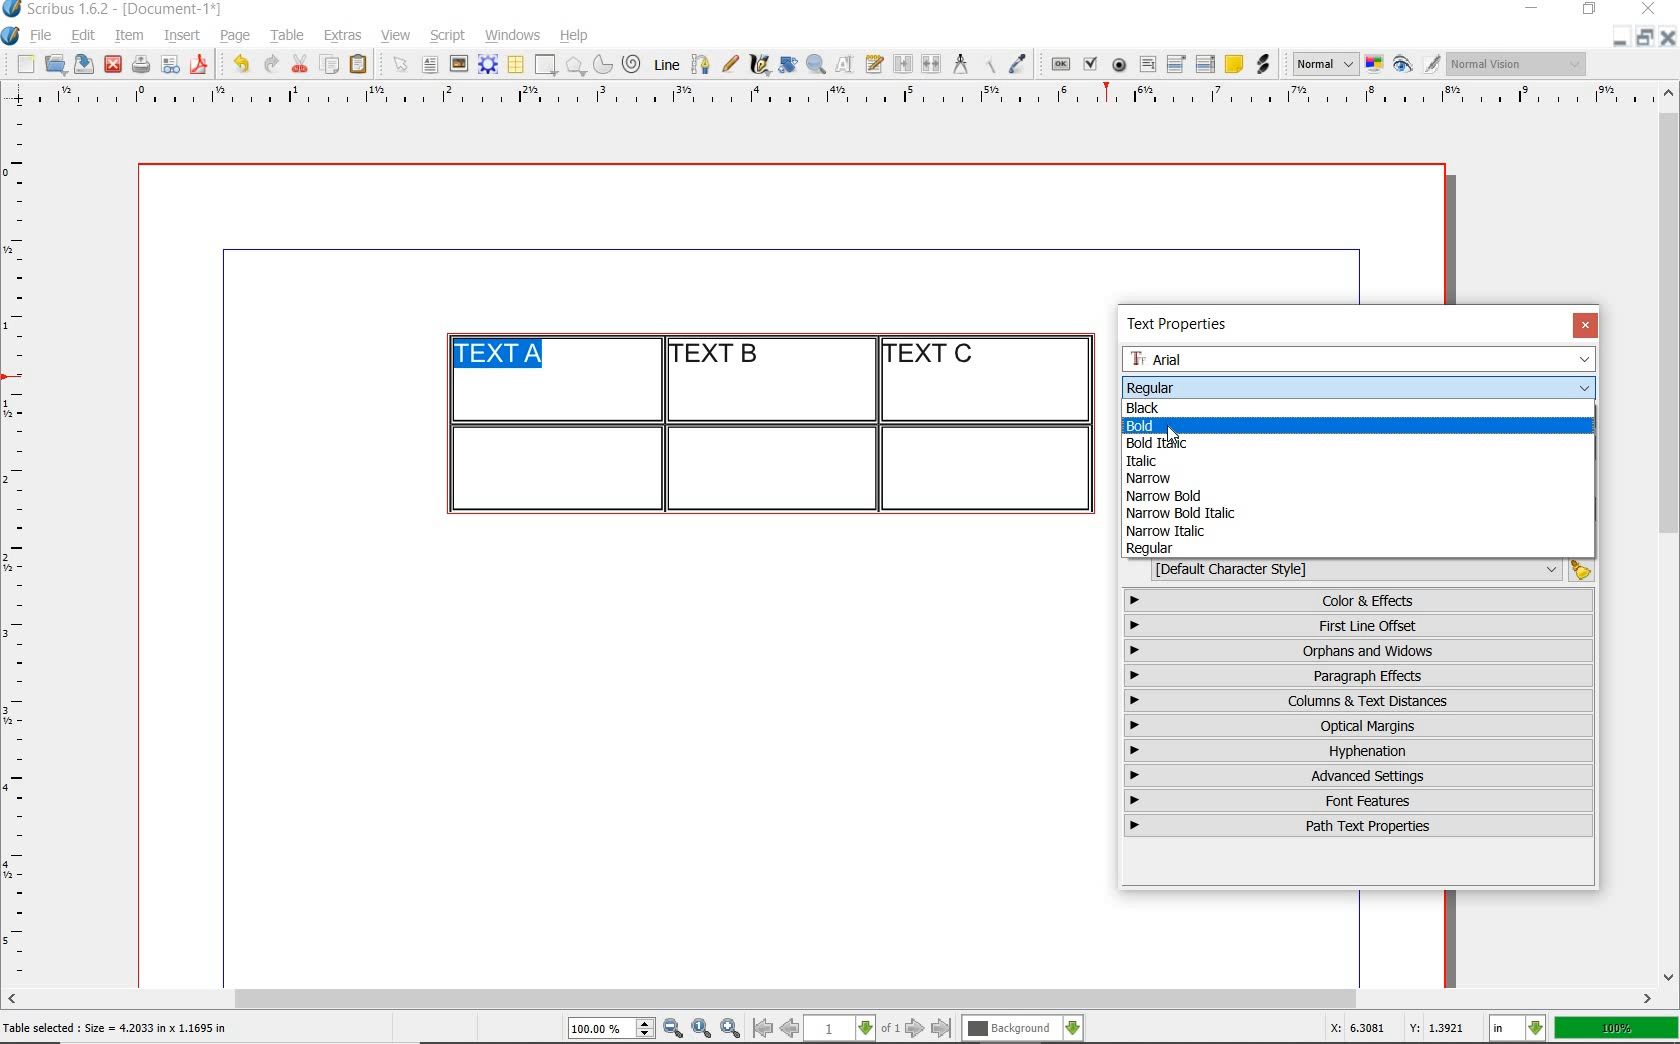 The image size is (1680, 1044). What do you see at coordinates (182, 36) in the screenshot?
I see `insert` at bounding box center [182, 36].